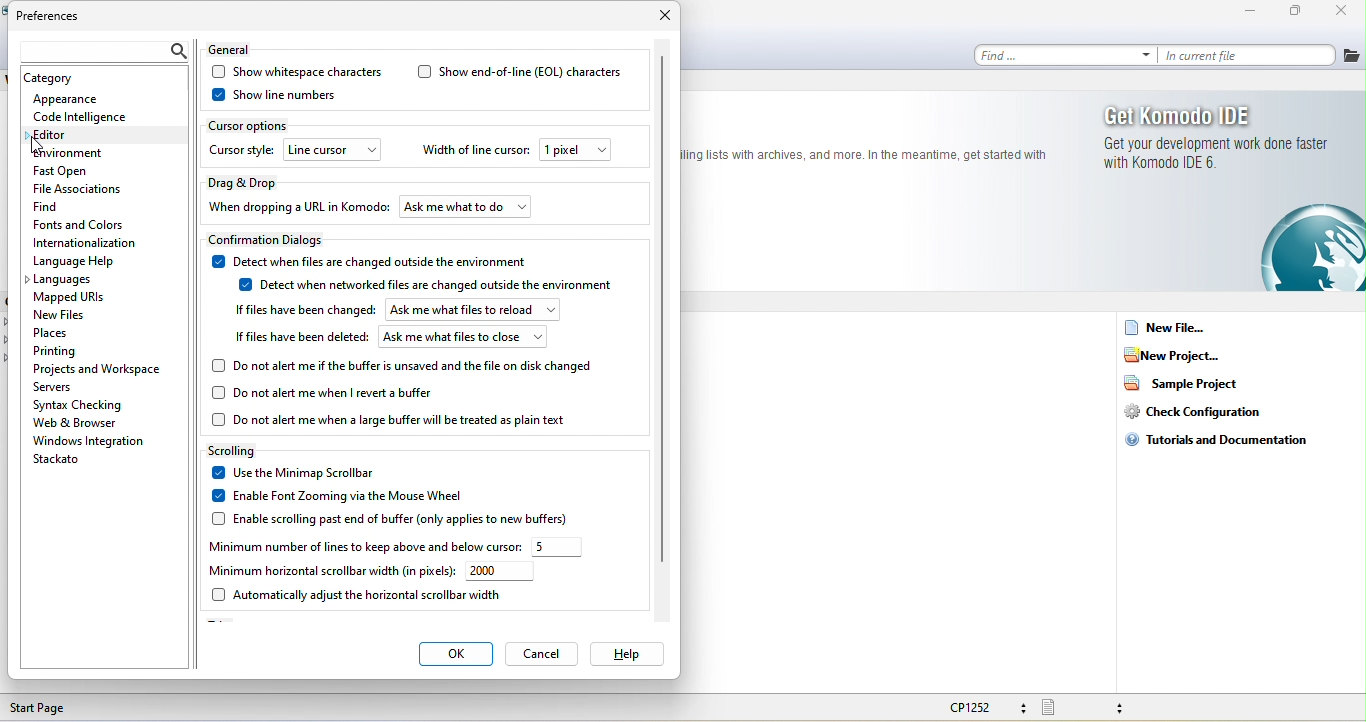  What do you see at coordinates (473, 310) in the screenshot?
I see `ask me what files to reload` at bounding box center [473, 310].